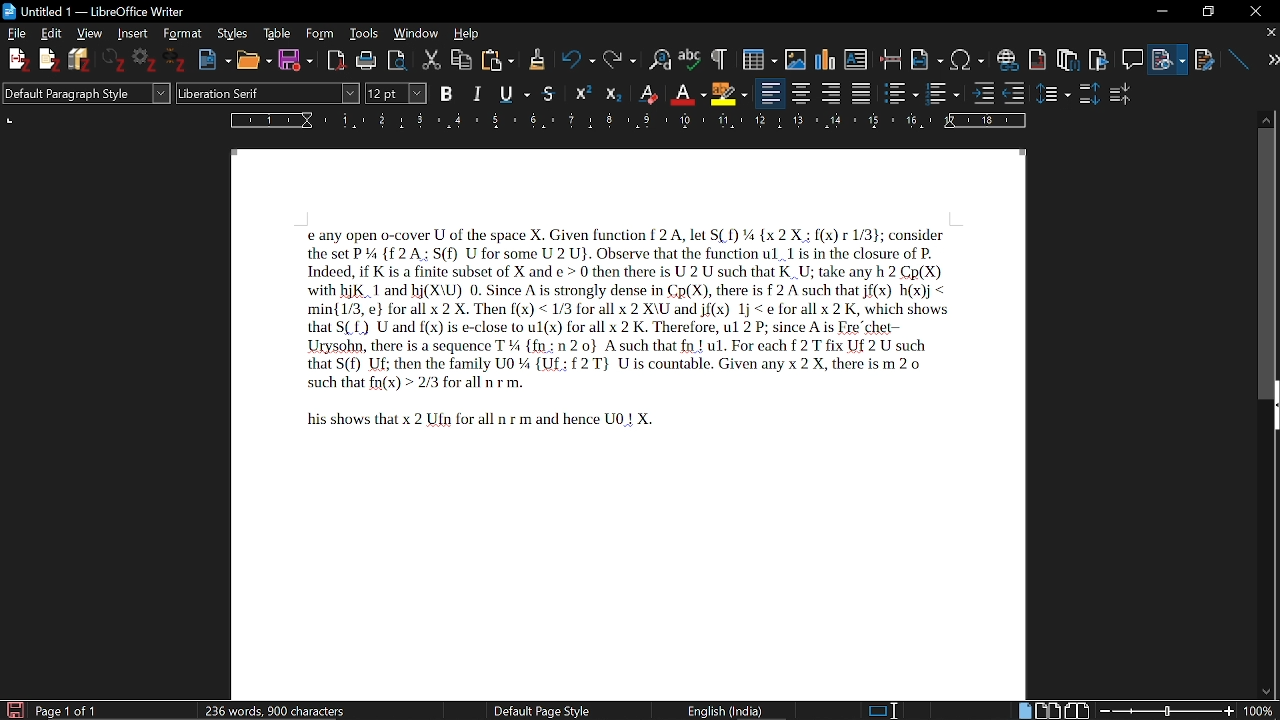 The width and height of the screenshot is (1280, 720). Describe the element at coordinates (178, 62) in the screenshot. I see `` at that location.